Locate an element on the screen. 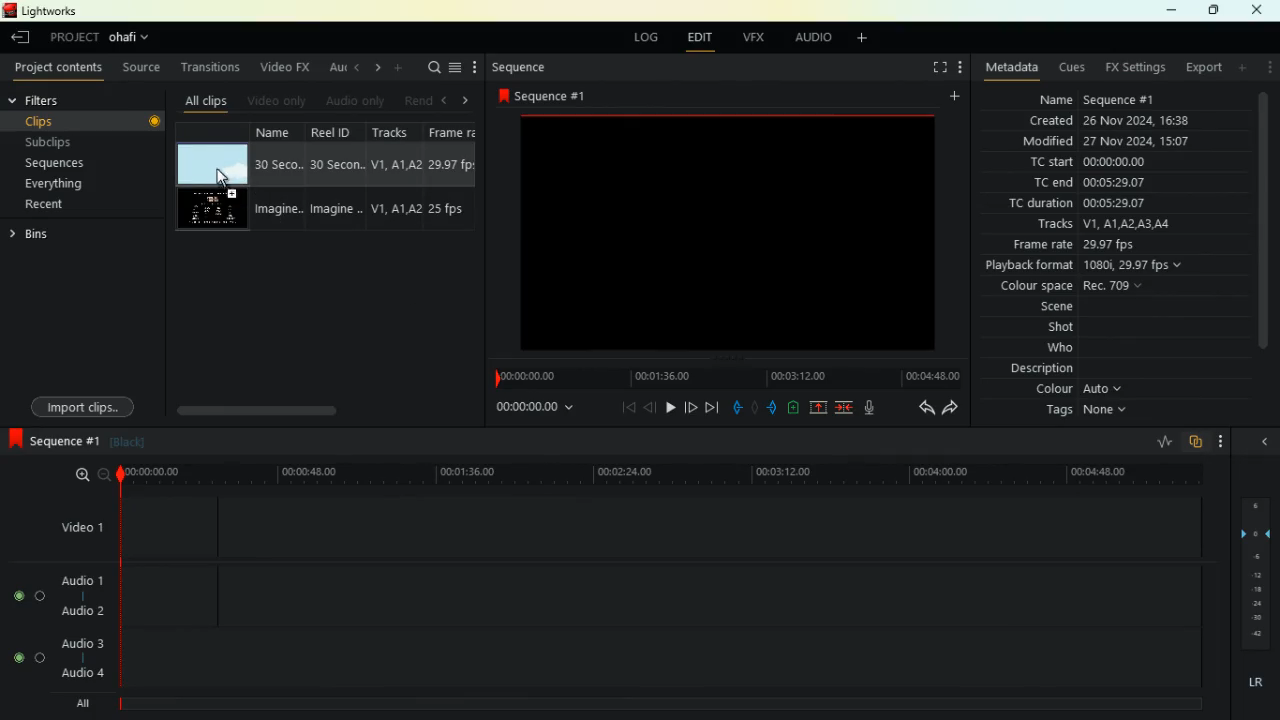 Image resolution: width=1280 pixels, height=720 pixels. V1, A1LA2 AS AL is located at coordinates (1132, 223).